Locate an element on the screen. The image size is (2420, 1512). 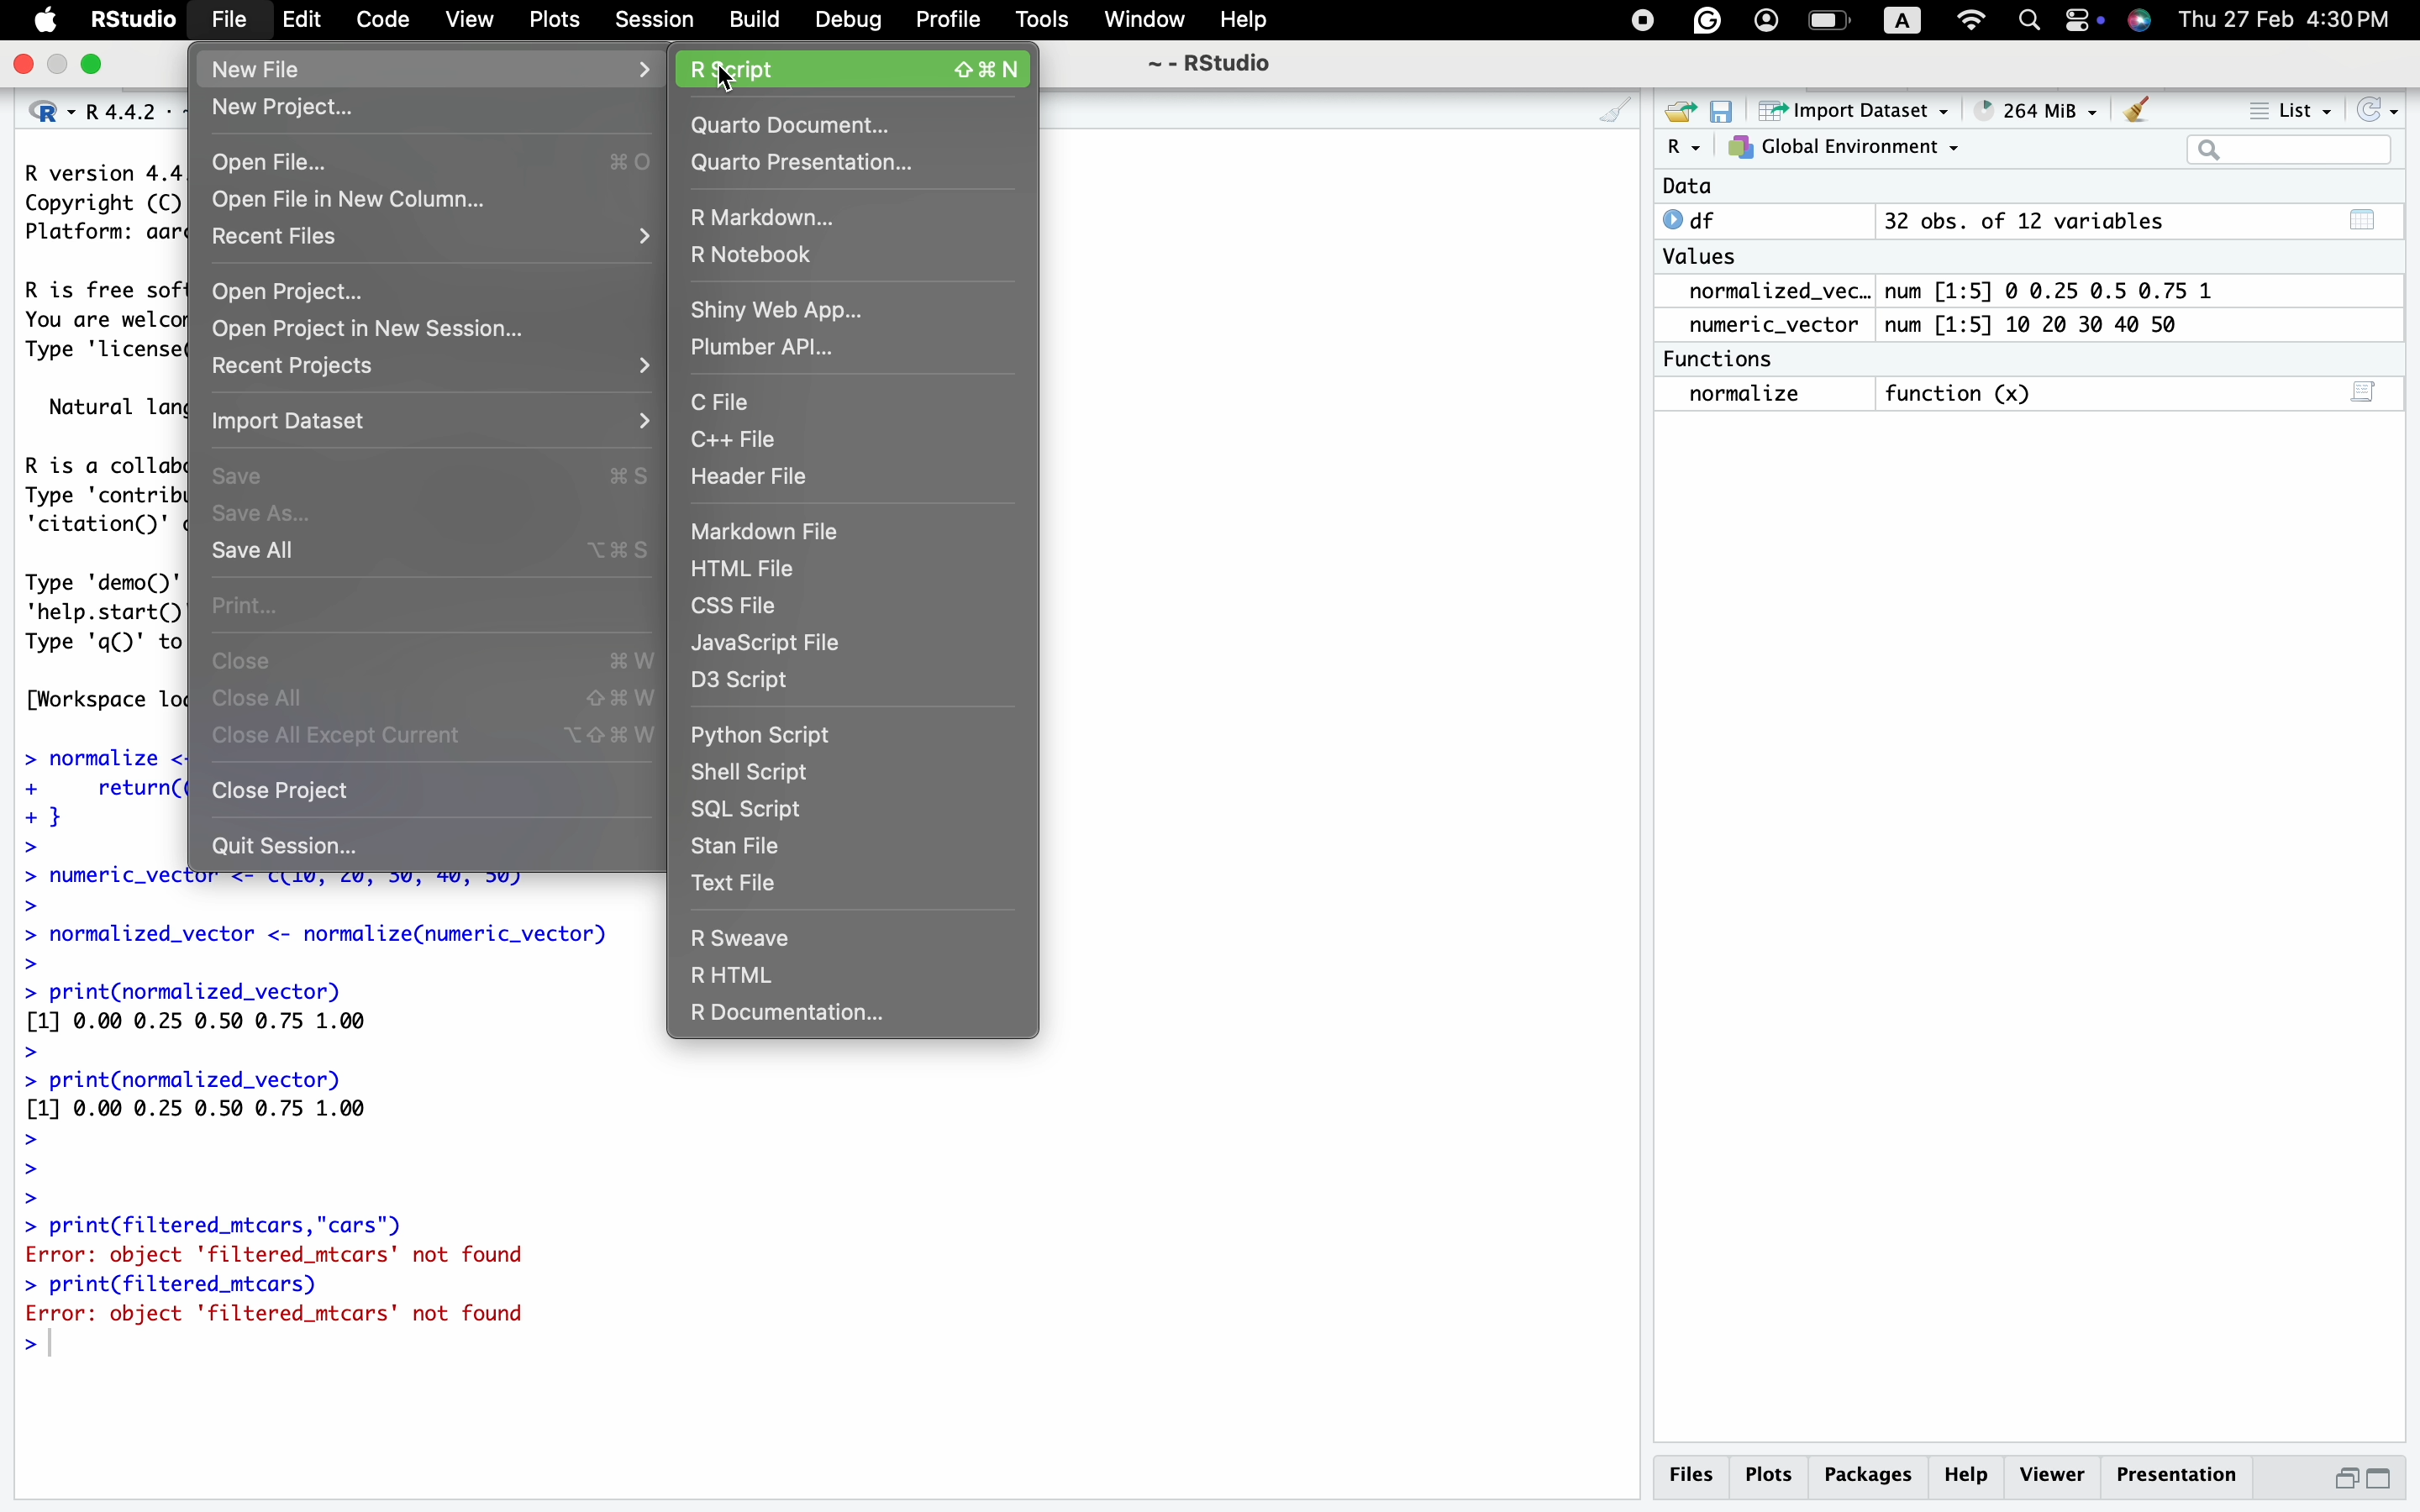
RStudio is located at coordinates (134, 18).